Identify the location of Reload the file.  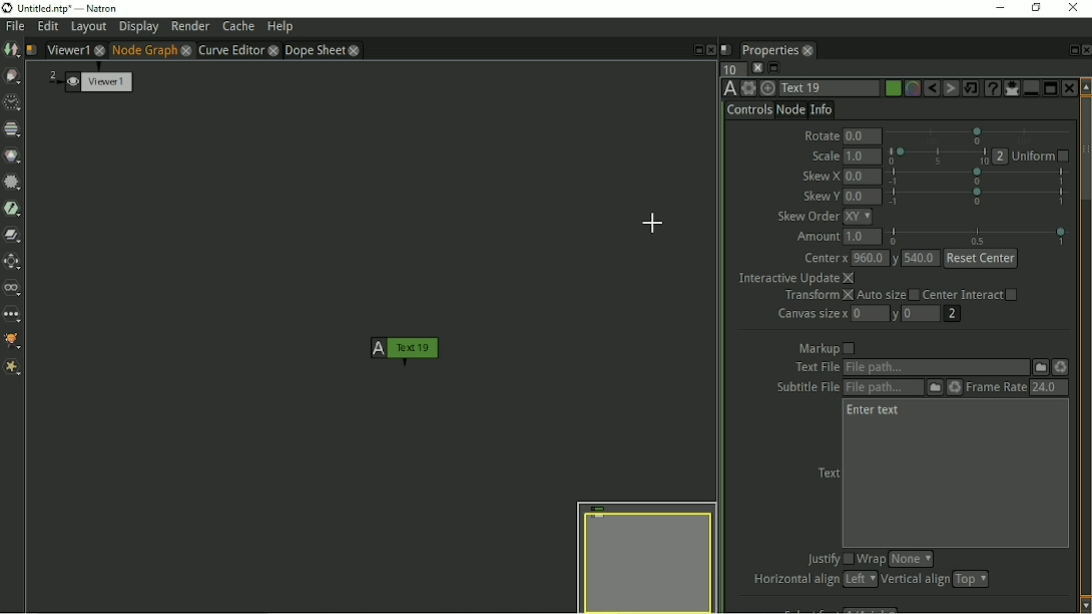
(953, 388).